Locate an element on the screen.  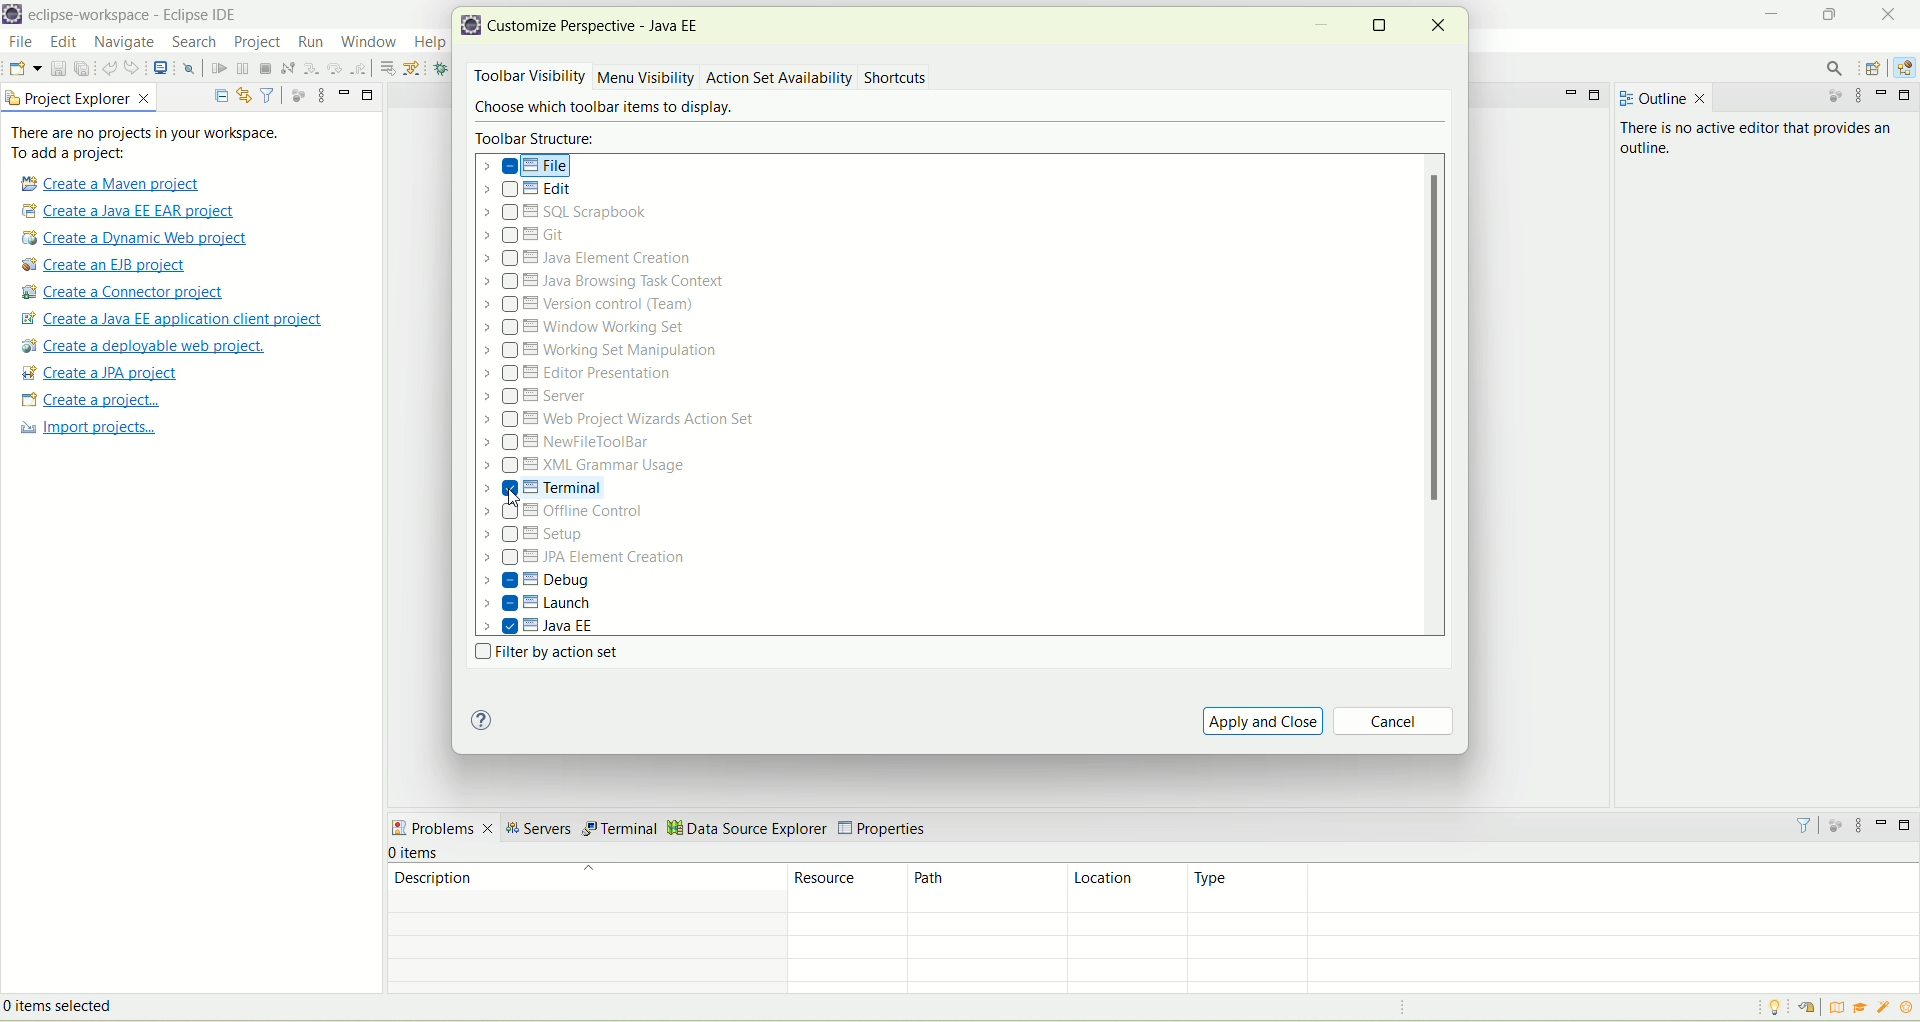
focus on active task is located at coordinates (296, 94).